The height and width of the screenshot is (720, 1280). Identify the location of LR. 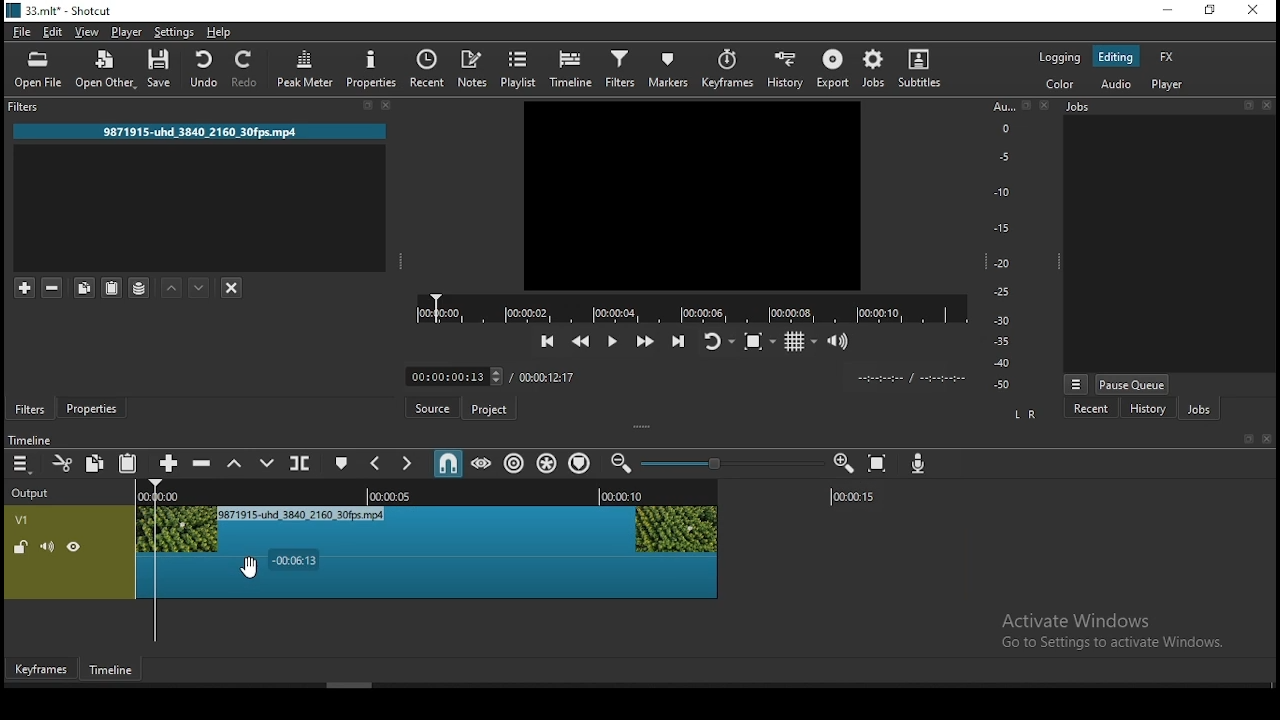
(1027, 417).